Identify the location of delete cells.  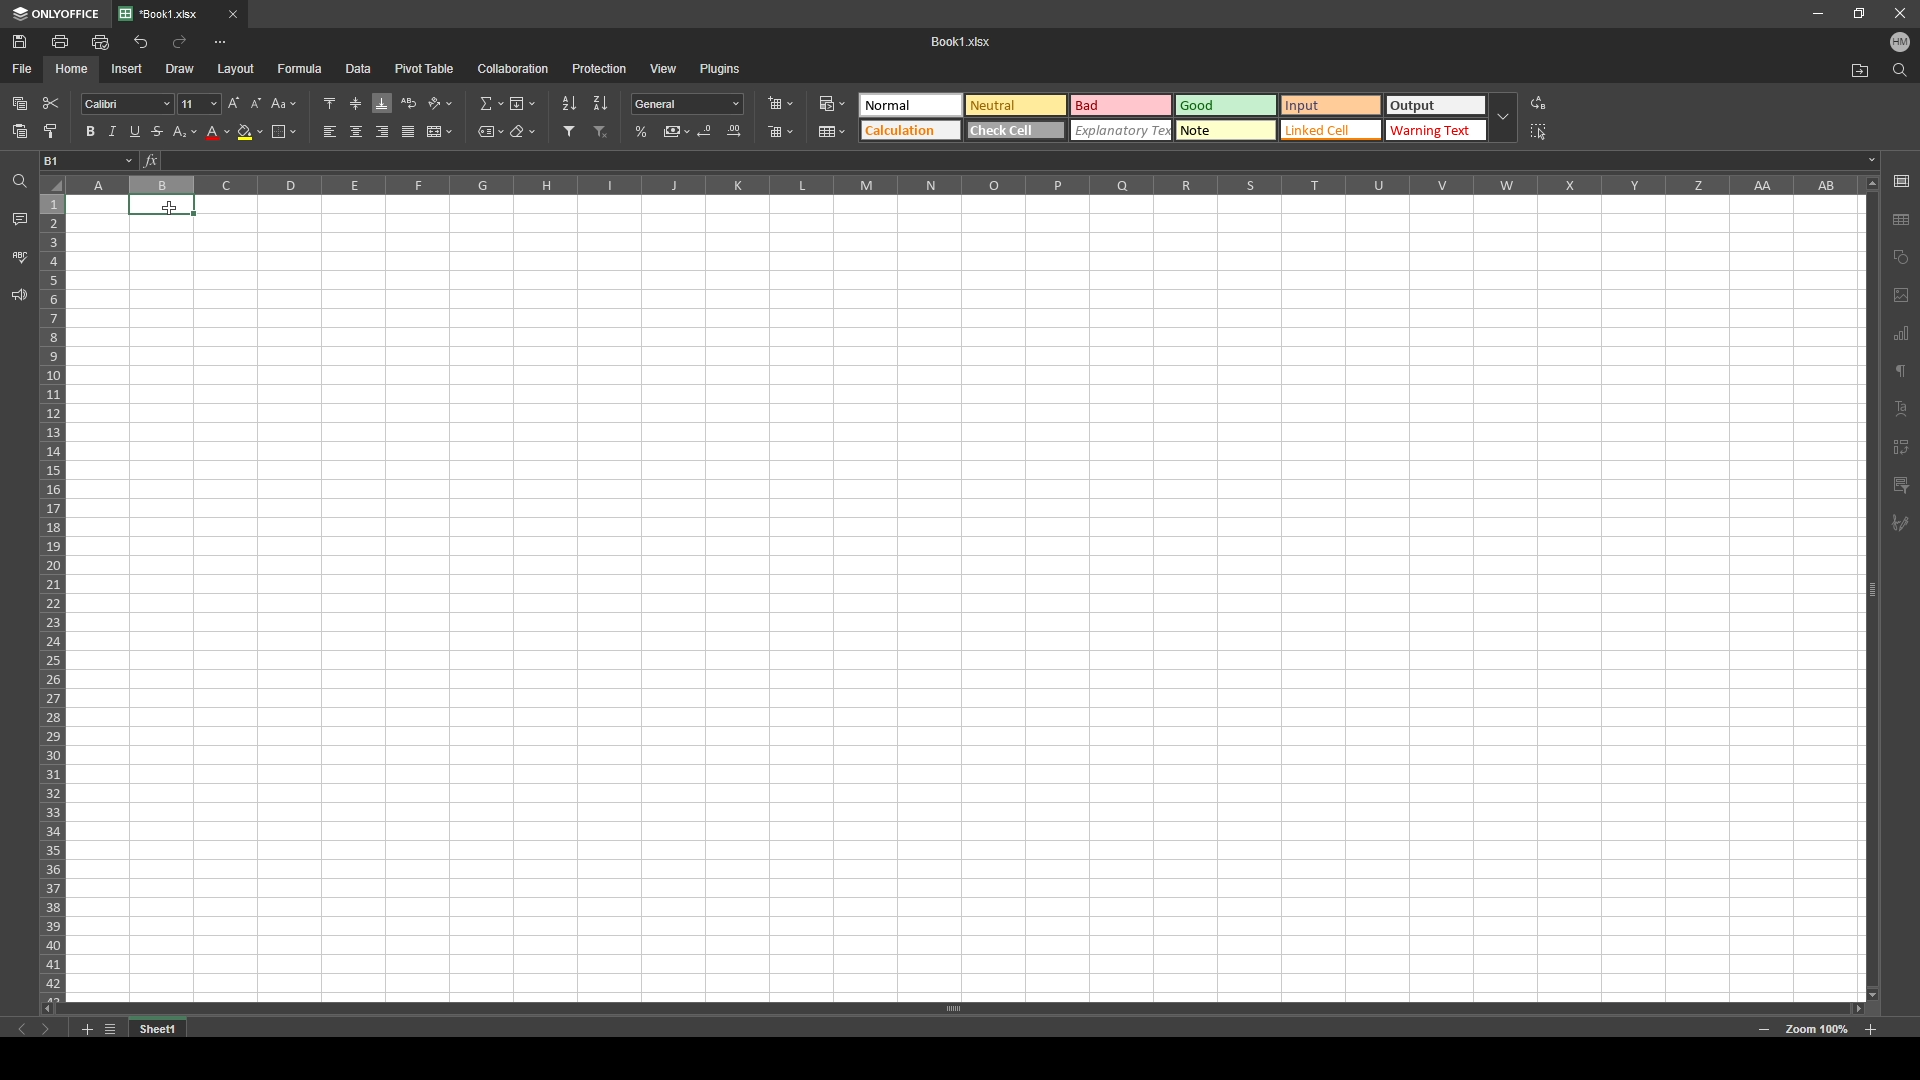
(781, 130).